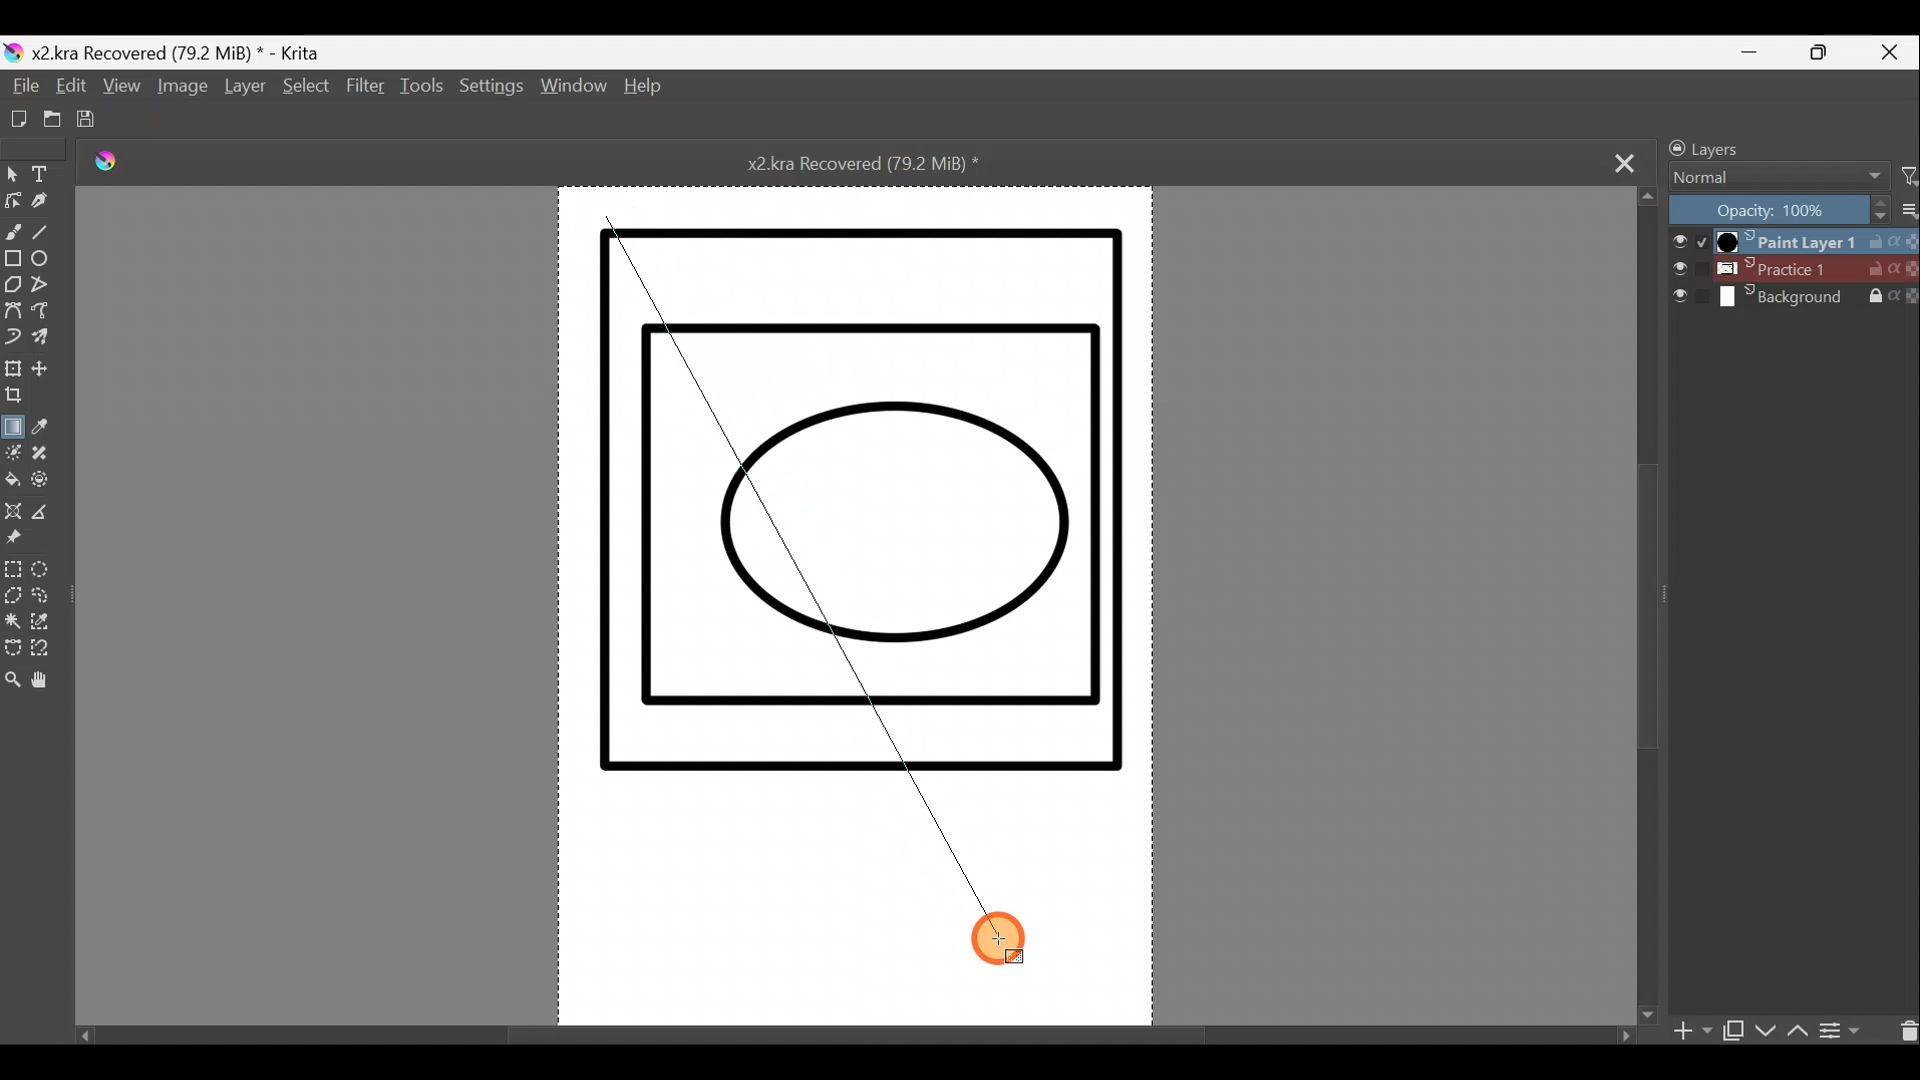 The image size is (1920, 1080). Describe the element at coordinates (47, 316) in the screenshot. I see `Freehand path tool` at that location.